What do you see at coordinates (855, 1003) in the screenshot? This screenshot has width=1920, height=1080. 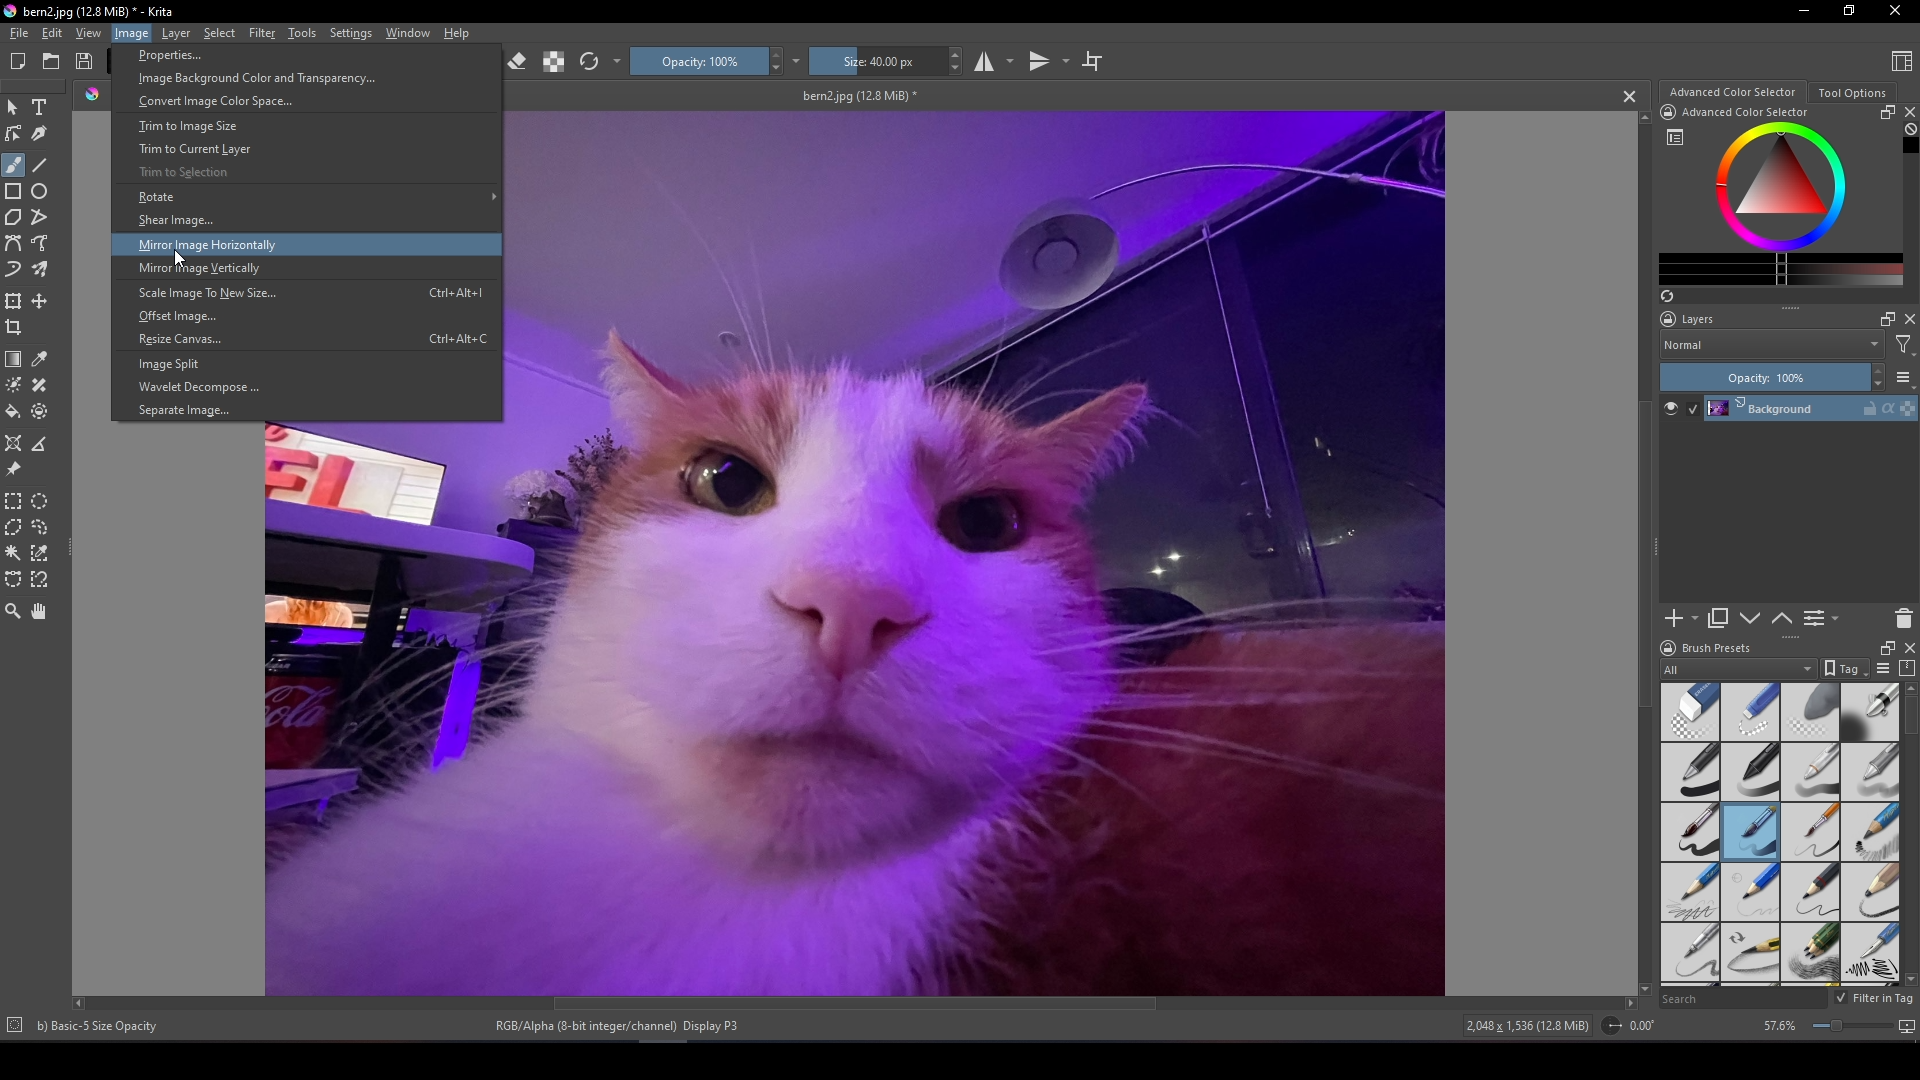 I see `Horizontal scroll` at bounding box center [855, 1003].